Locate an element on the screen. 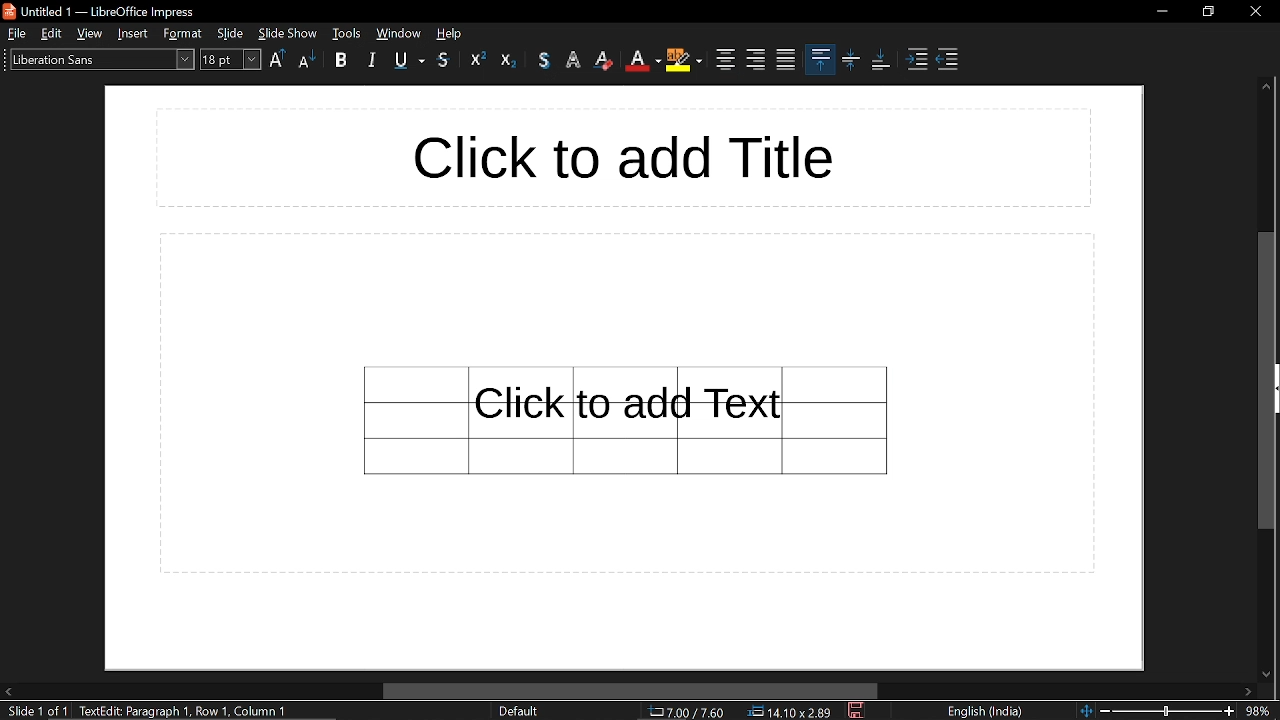  open sidebar is located at coordinates (1276, 388).